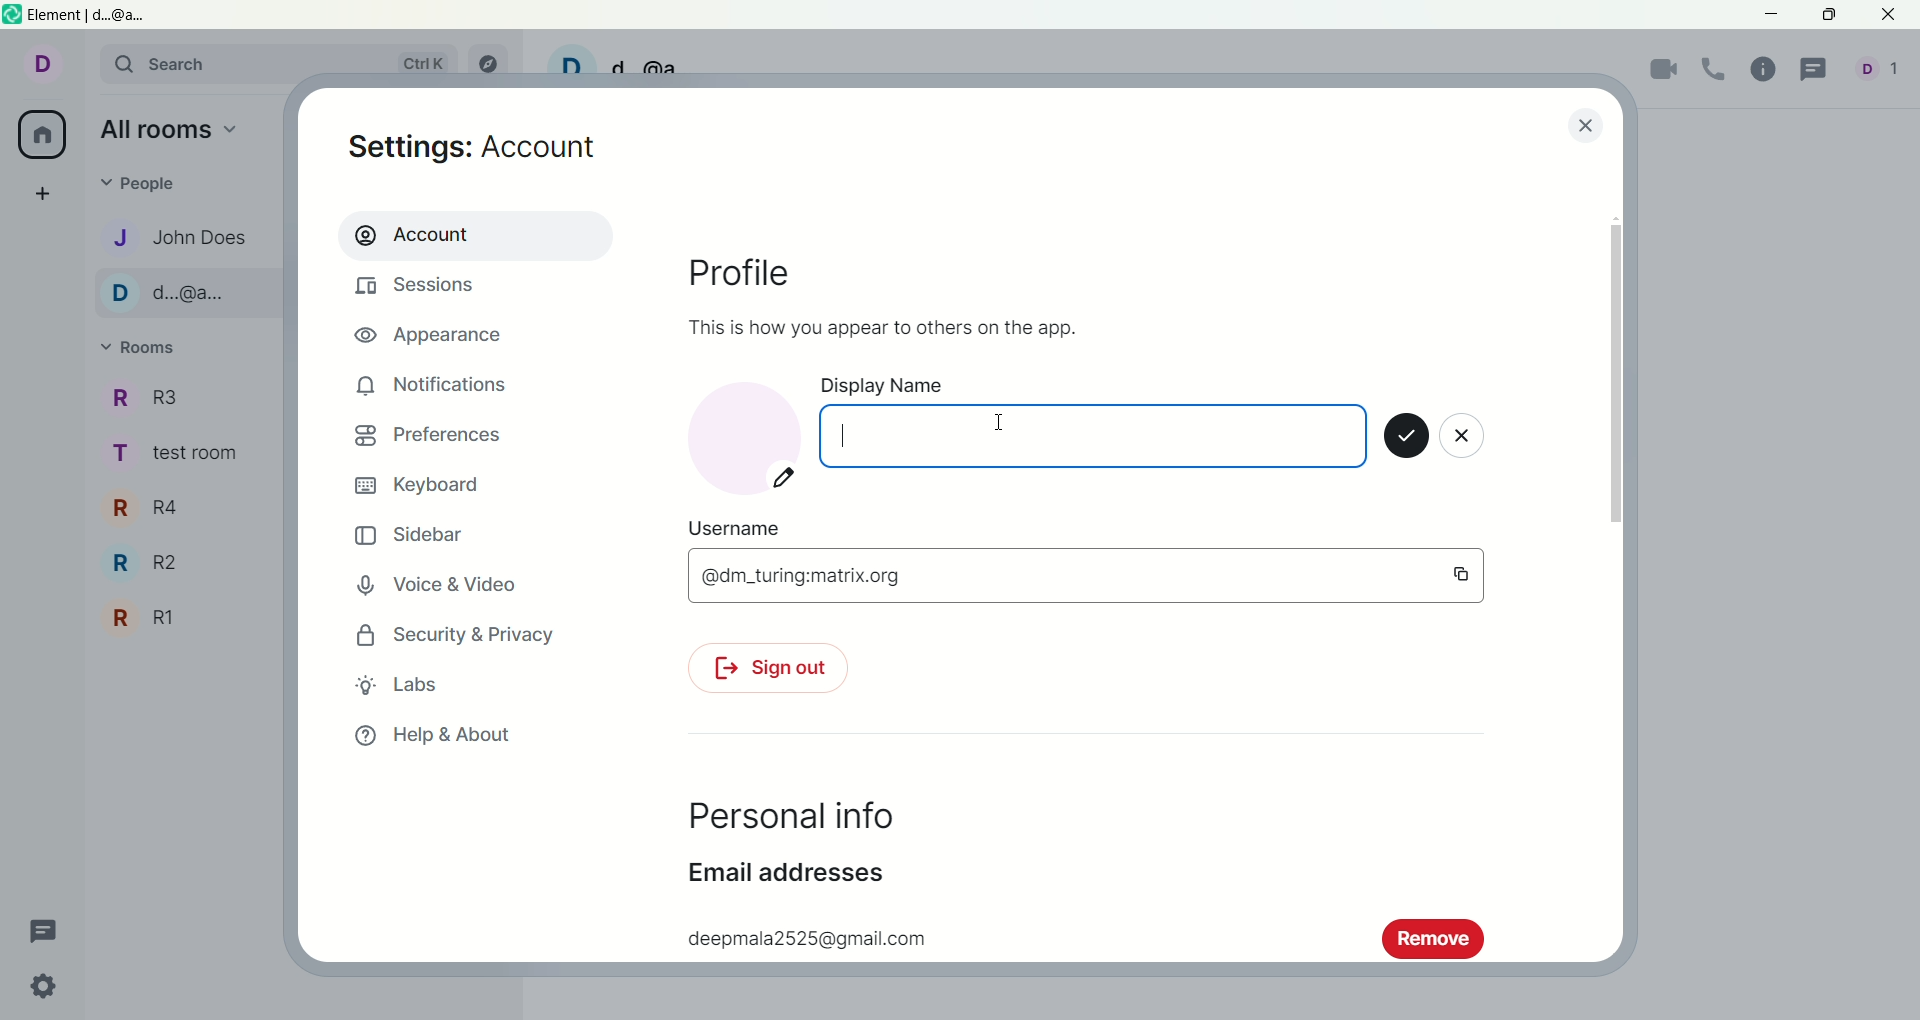  I want to click on email address, so click(785, 879).